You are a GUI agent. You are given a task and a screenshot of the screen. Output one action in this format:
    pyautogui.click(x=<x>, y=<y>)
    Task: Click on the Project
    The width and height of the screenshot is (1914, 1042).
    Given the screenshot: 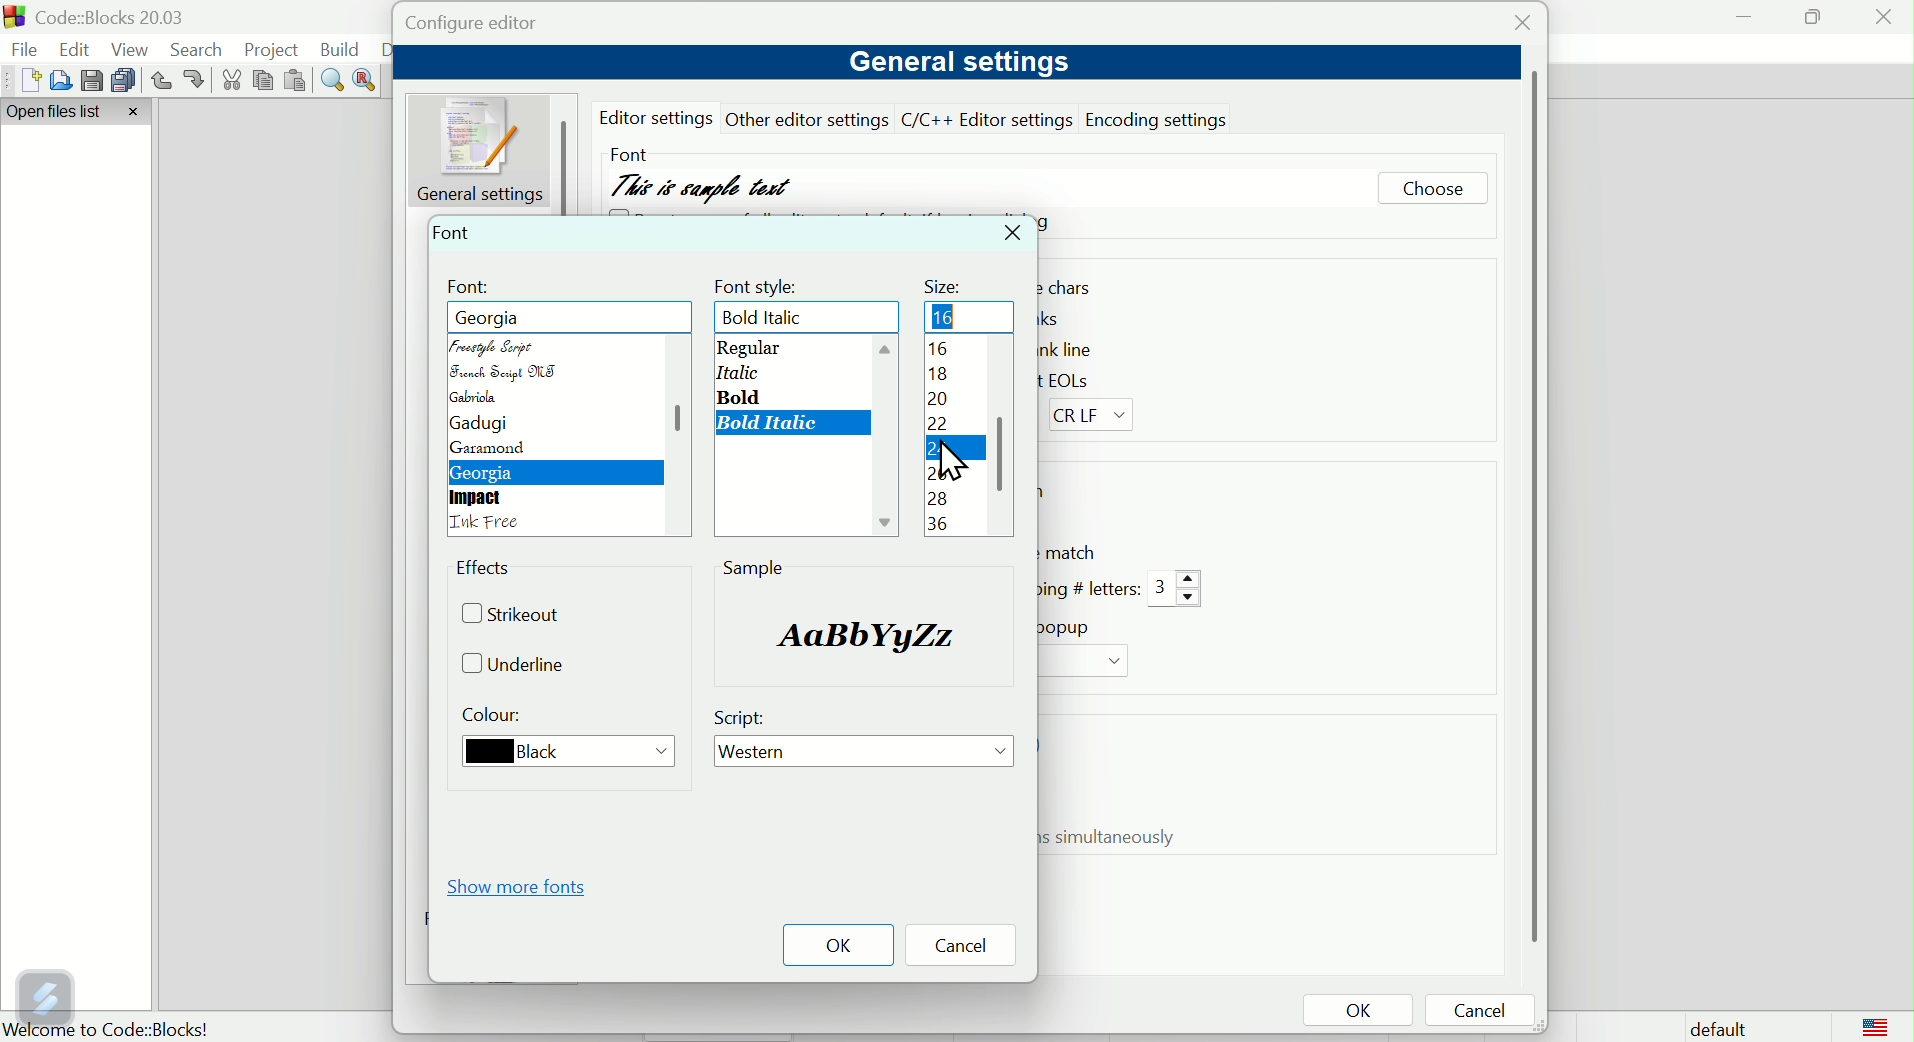 What is the action you would take?
    pyautogui.click(x=275, y=49)
    